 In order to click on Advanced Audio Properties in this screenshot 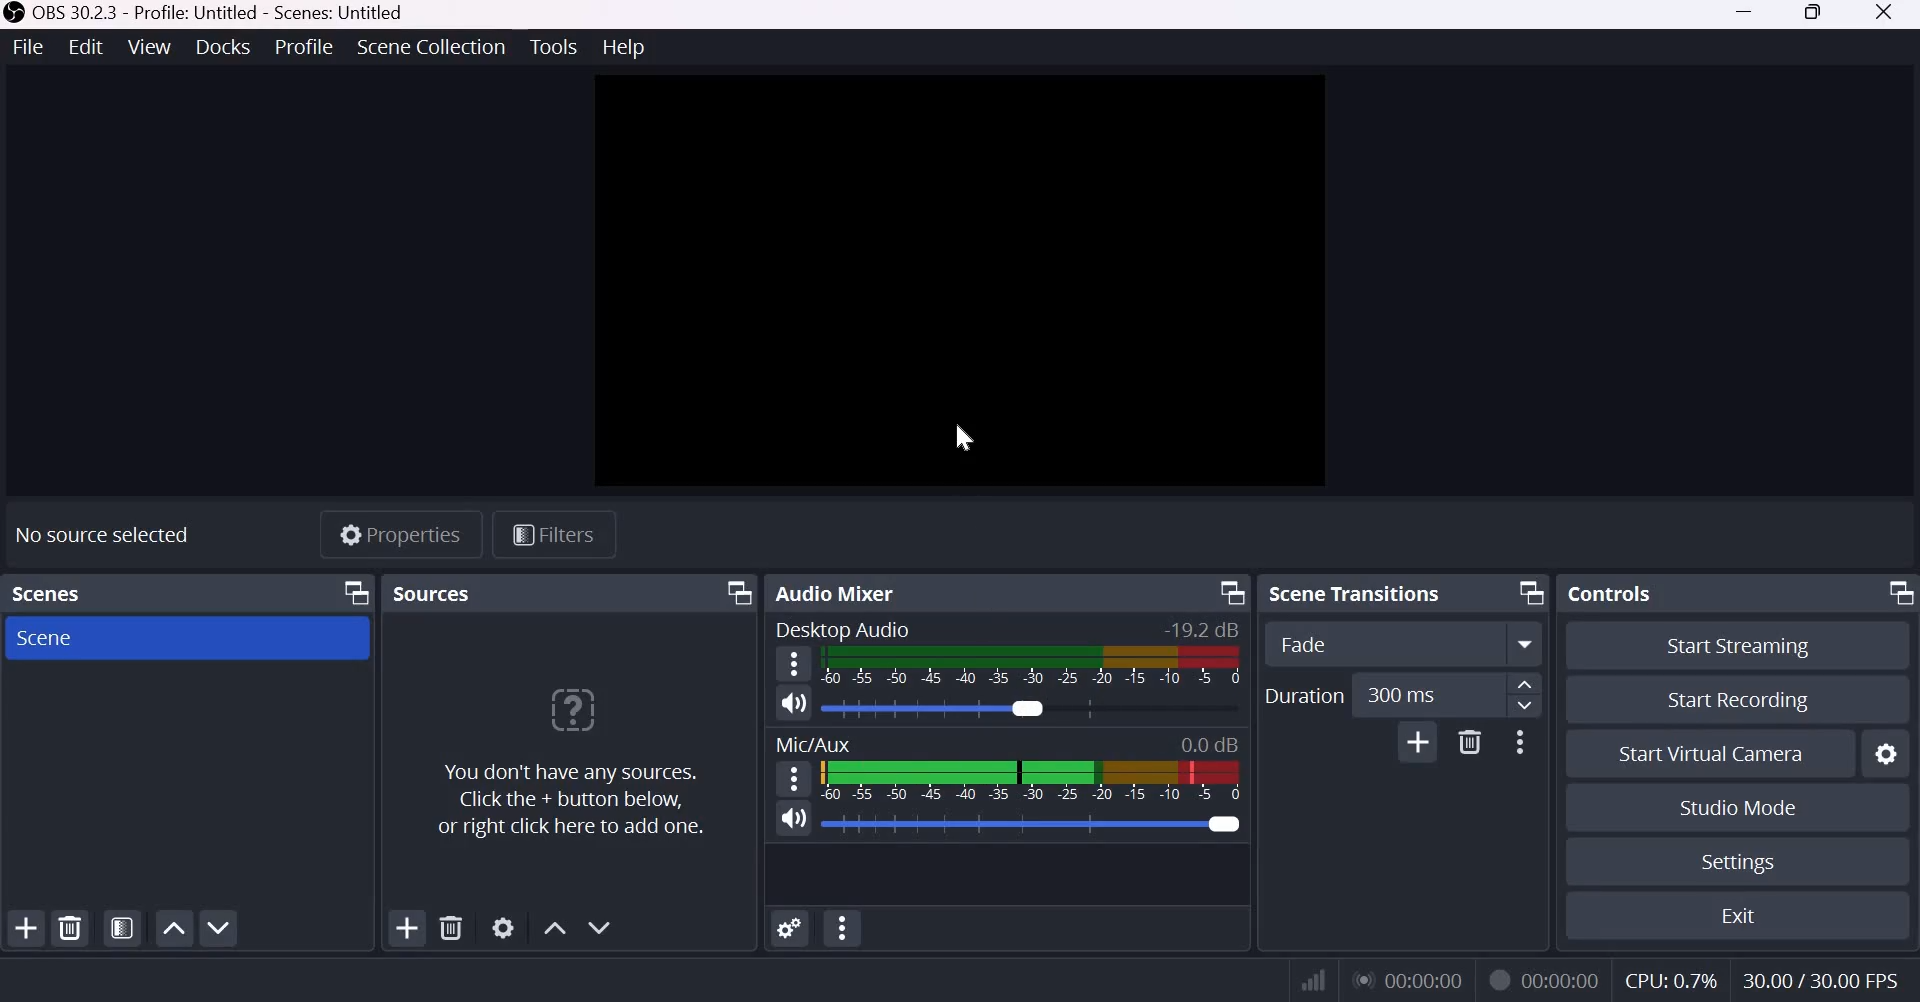, I will do `click(789, 930)`.